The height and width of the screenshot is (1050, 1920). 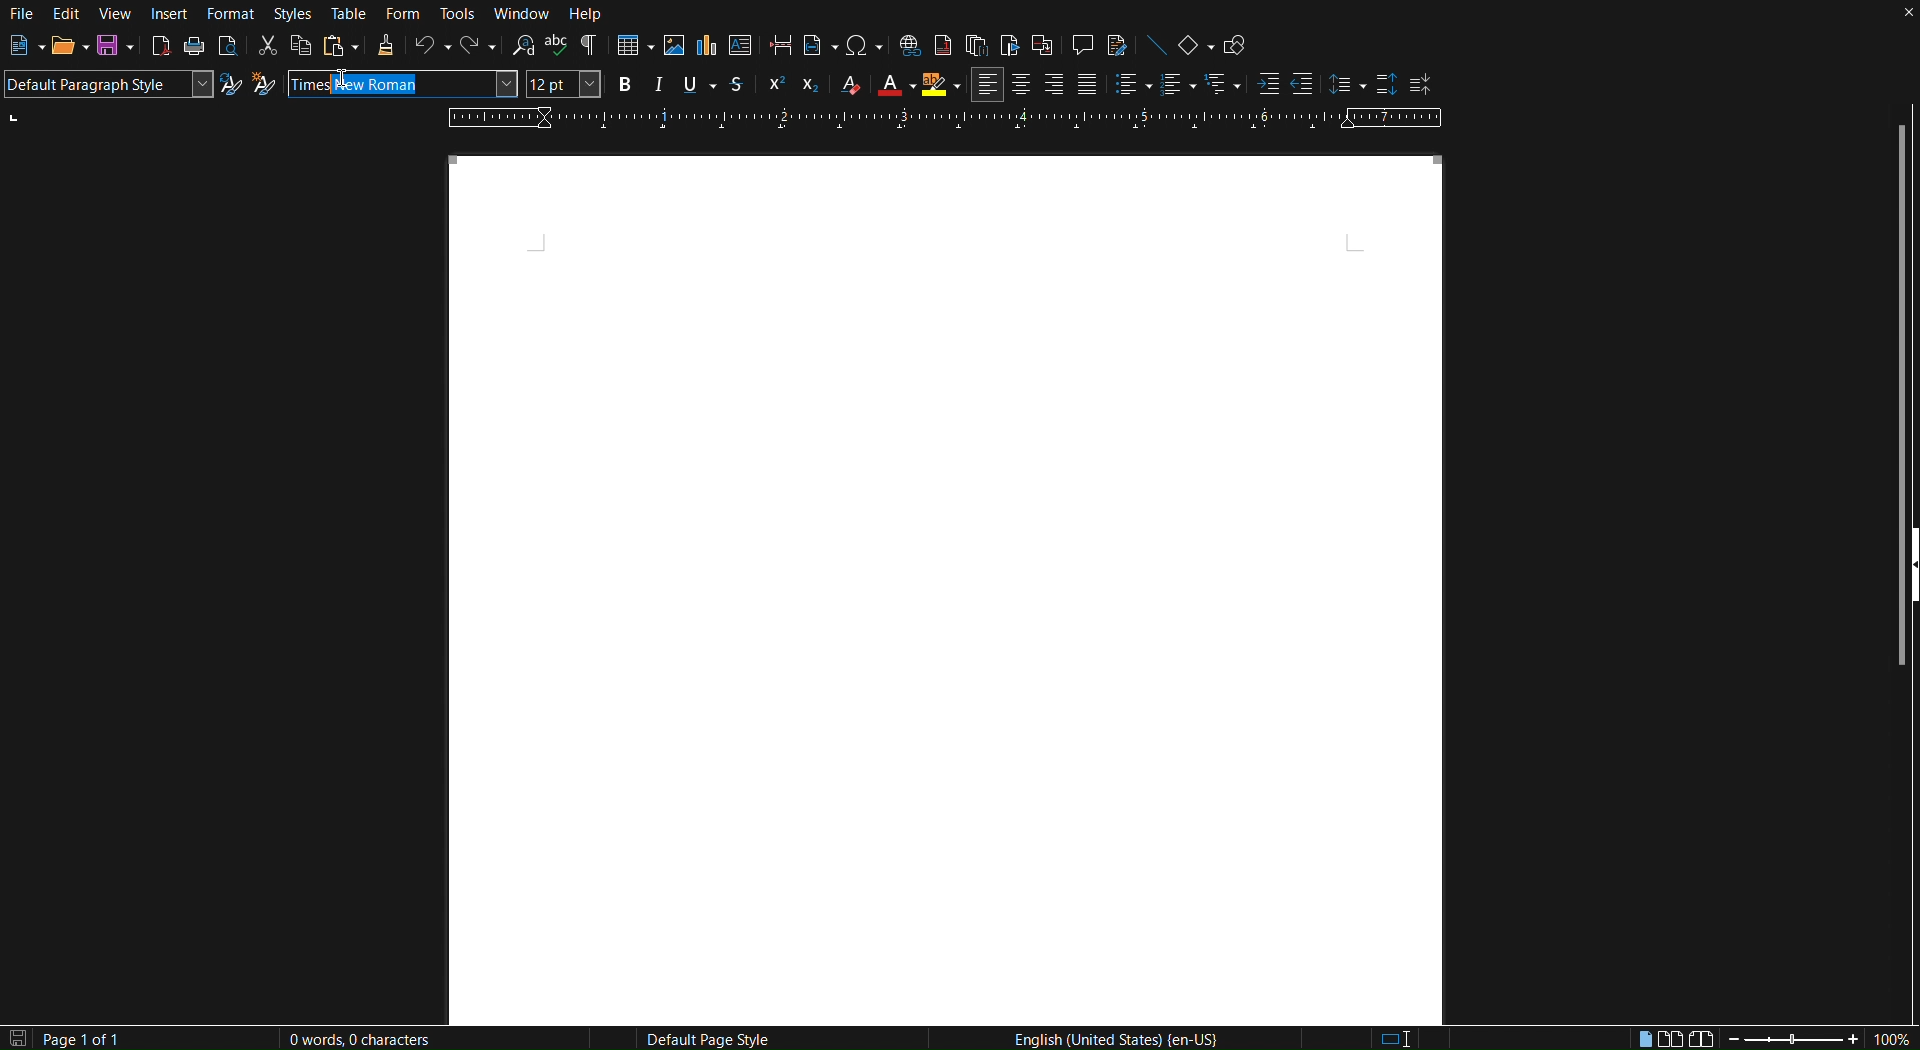 I want to click on The document has not been modified since the last save., so click(x=14, y=1038).